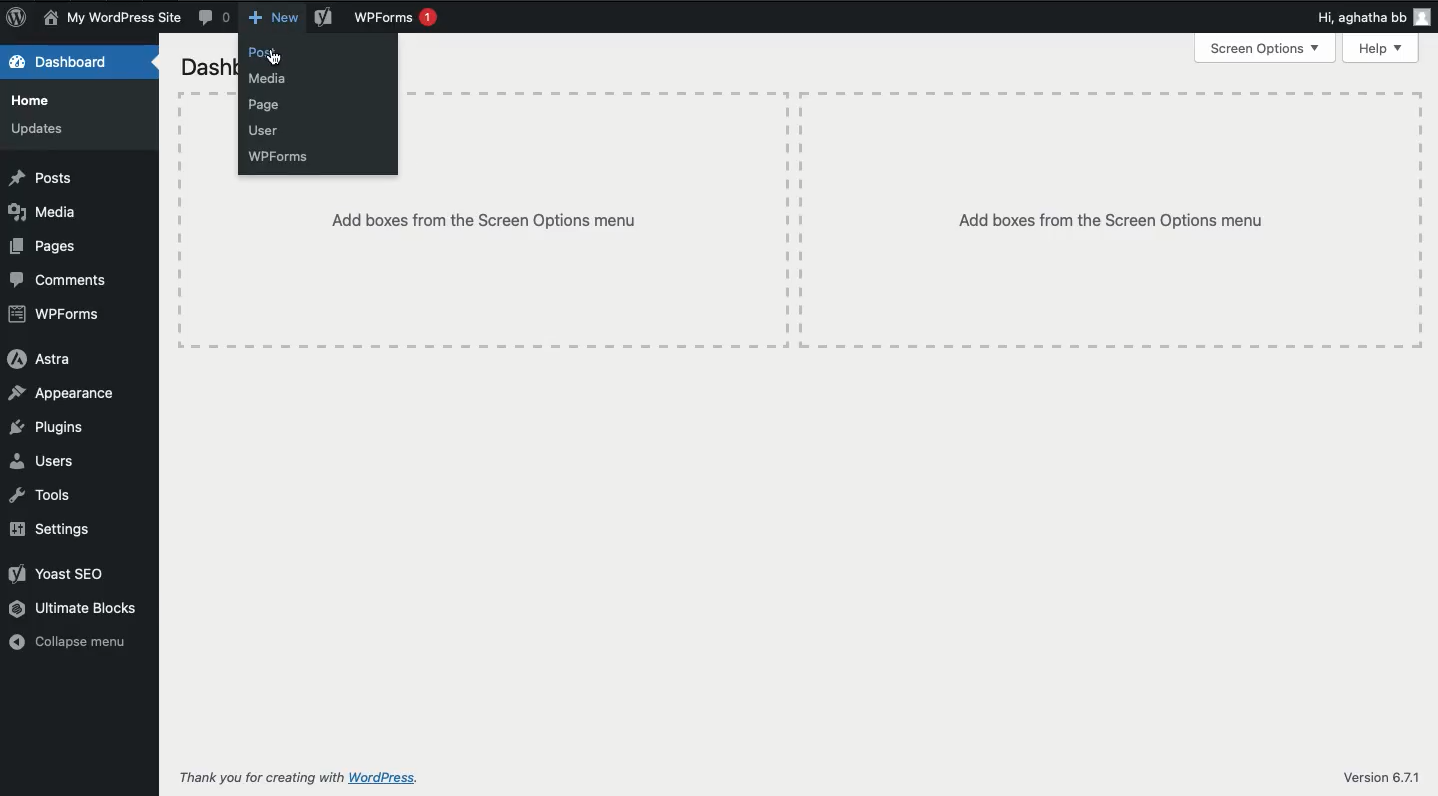 The width and height of the screenshot is (1438, 796). What do you see at coordinates (1110, 220) in the screenshot?
I see `Add boxes from the screen options menu` at bounding box center [1110, 220].